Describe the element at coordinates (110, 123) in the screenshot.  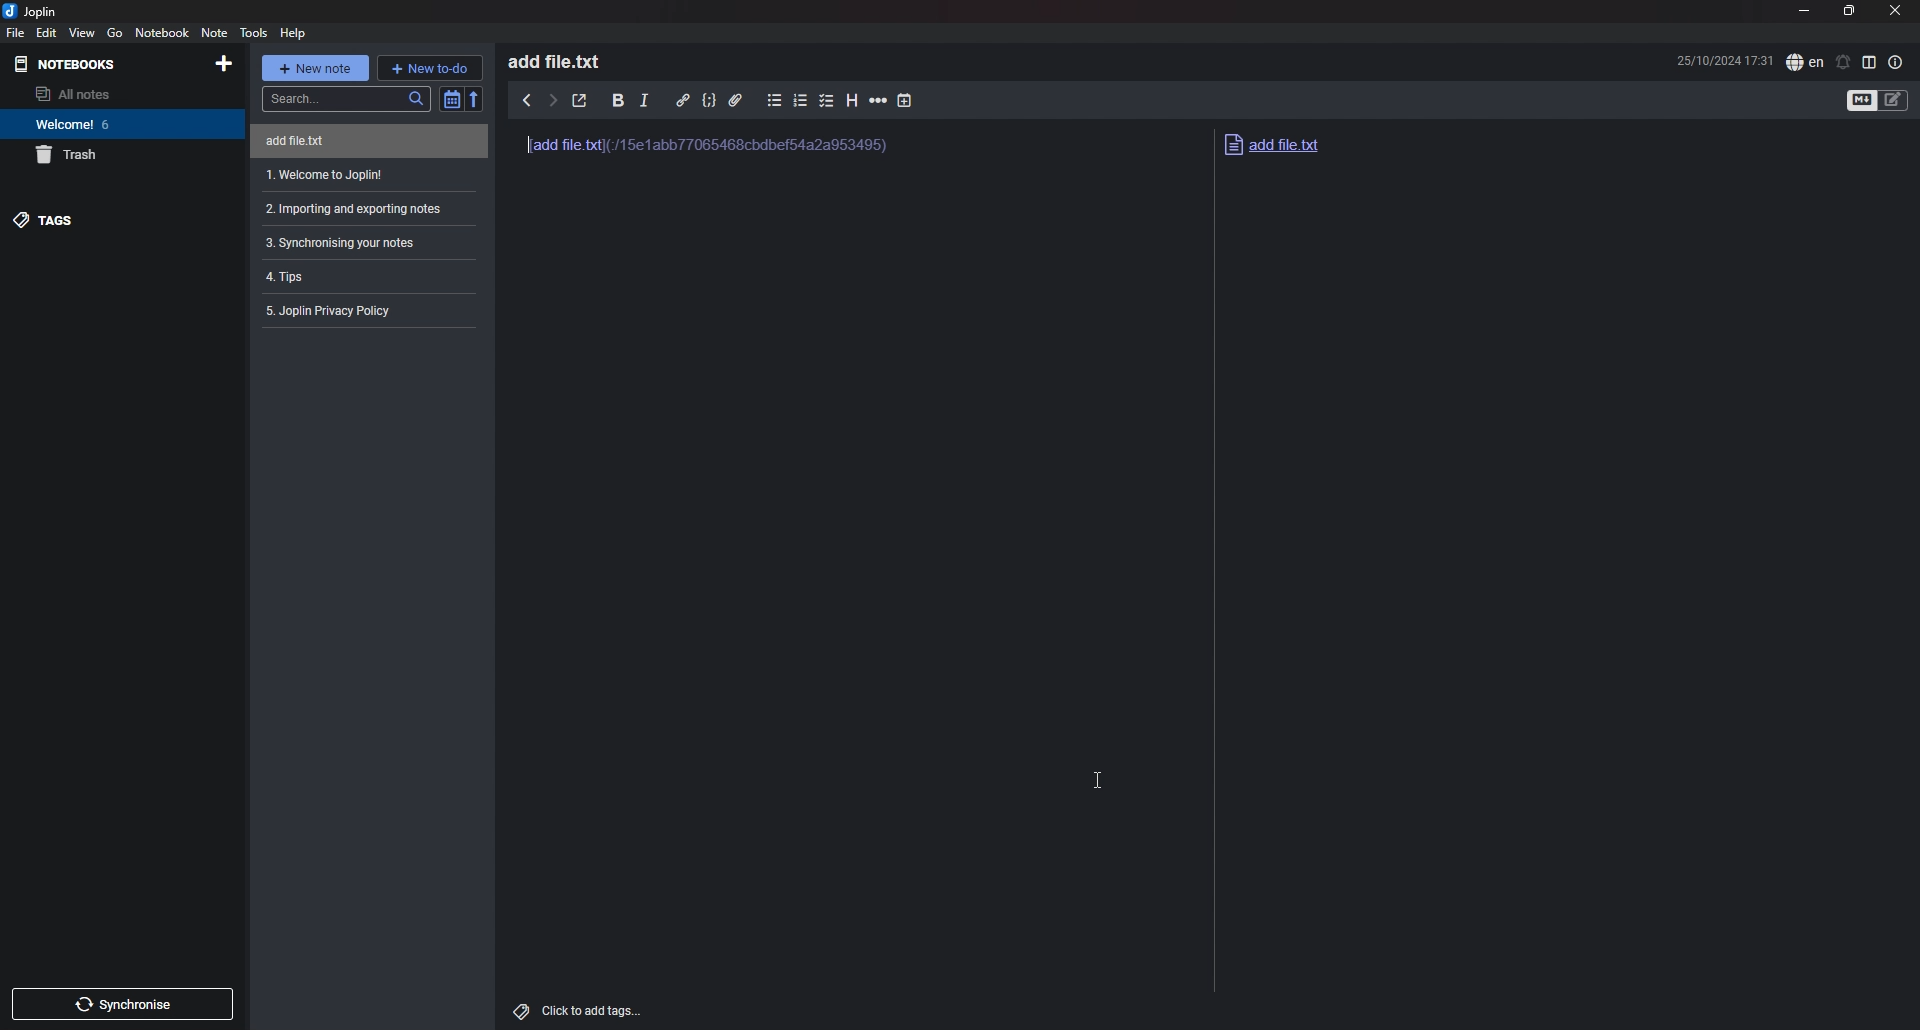
I see `welcome` at that location.